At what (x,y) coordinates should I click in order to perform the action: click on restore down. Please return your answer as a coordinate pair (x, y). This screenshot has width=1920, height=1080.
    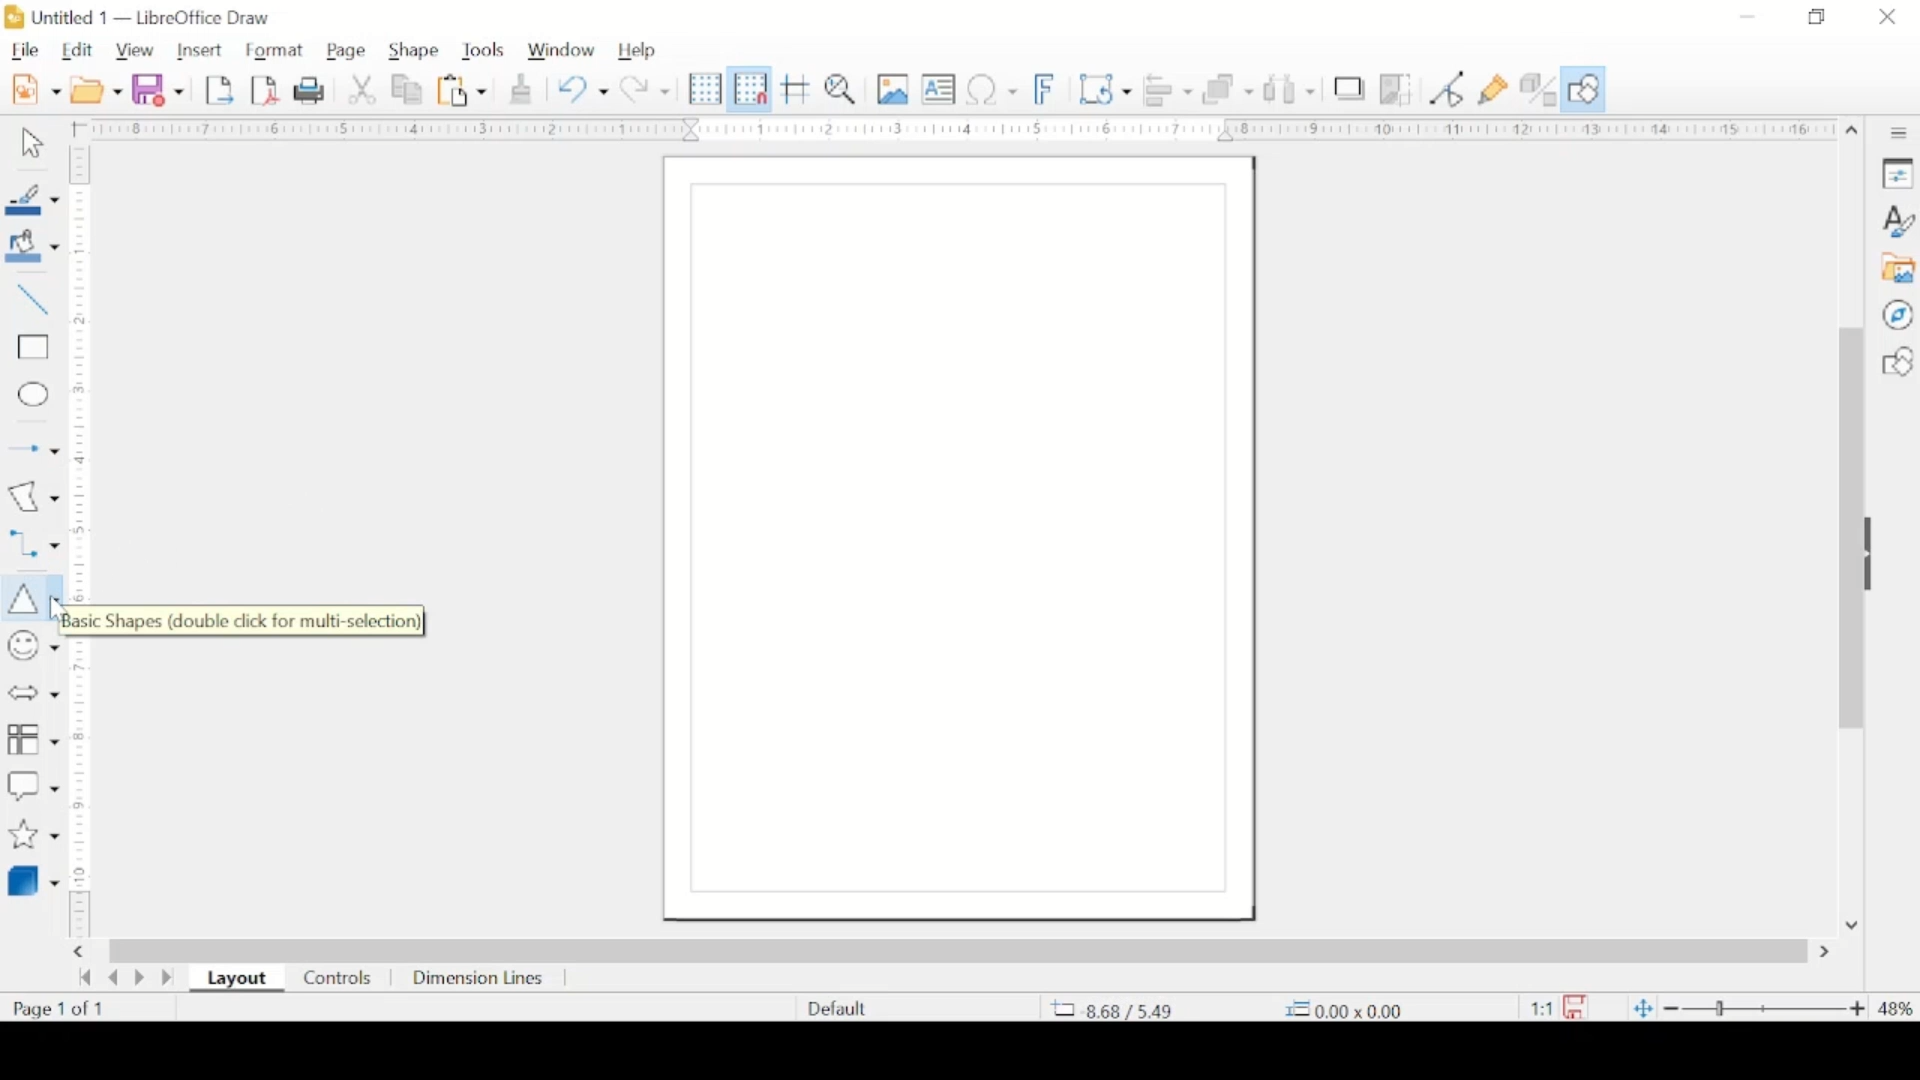
    Looking at the image, I should click on (1815, 17).